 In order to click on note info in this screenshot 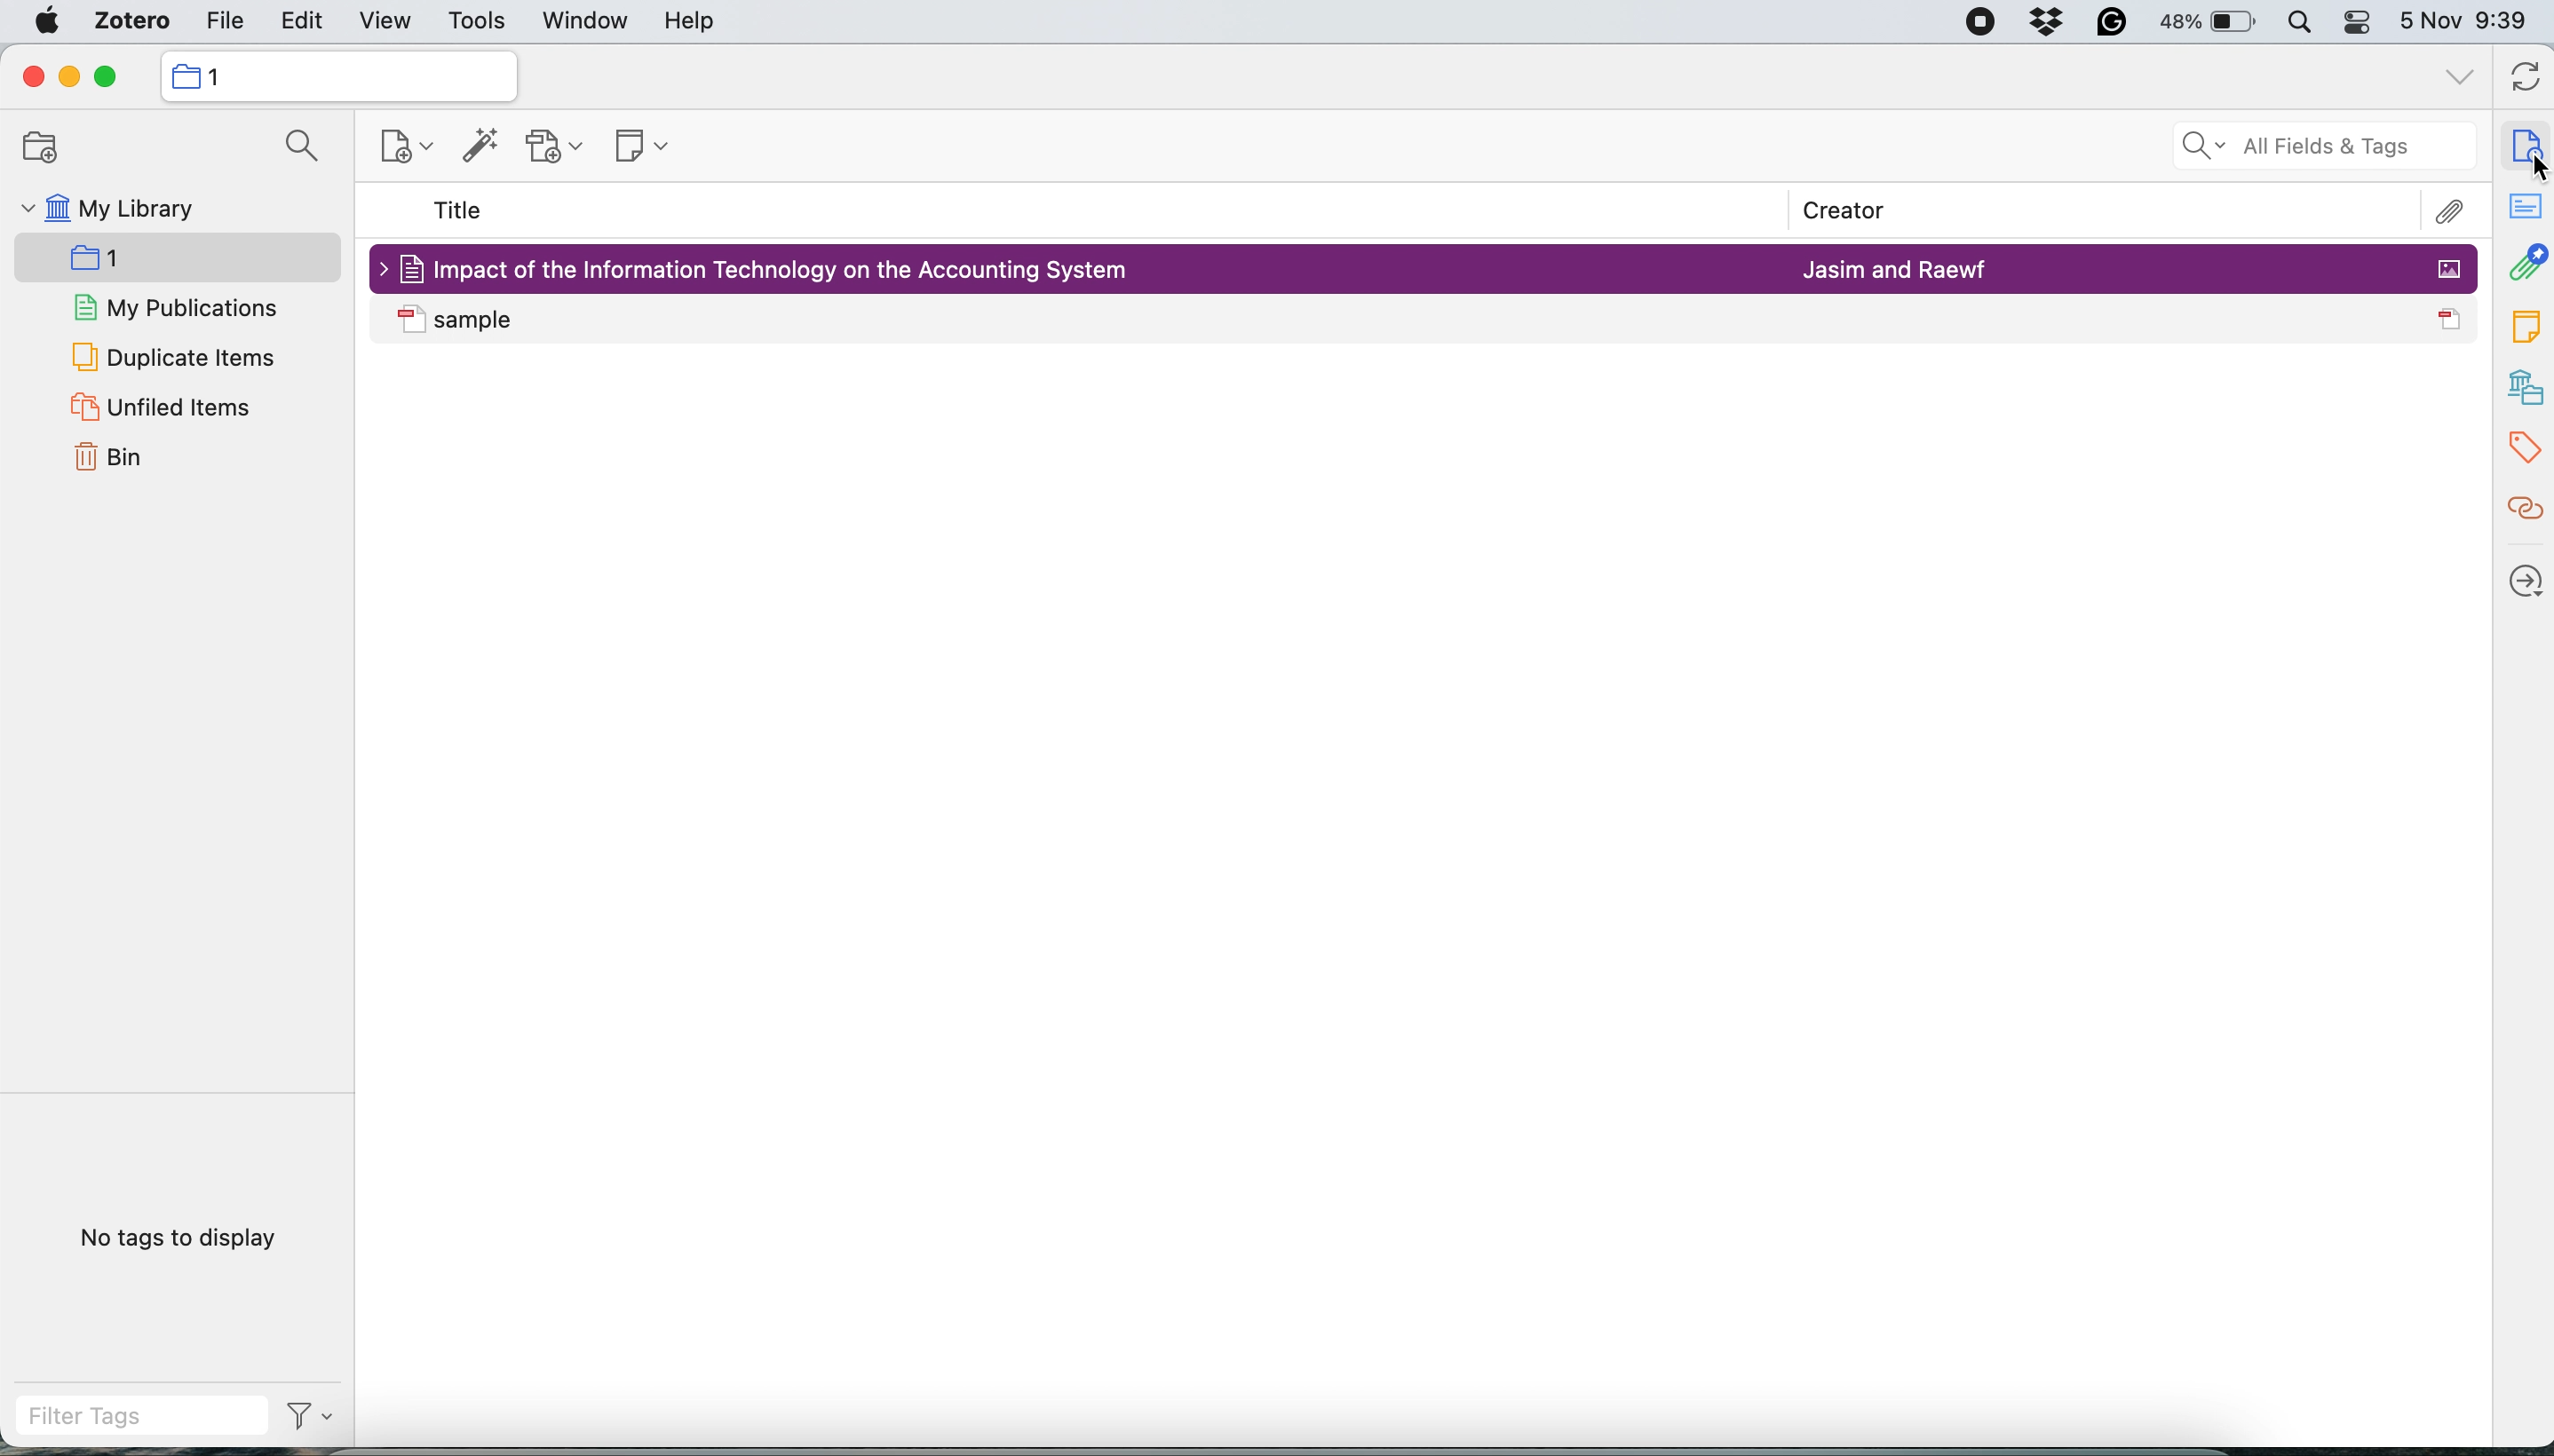, I will do `click(2527, 144)`.